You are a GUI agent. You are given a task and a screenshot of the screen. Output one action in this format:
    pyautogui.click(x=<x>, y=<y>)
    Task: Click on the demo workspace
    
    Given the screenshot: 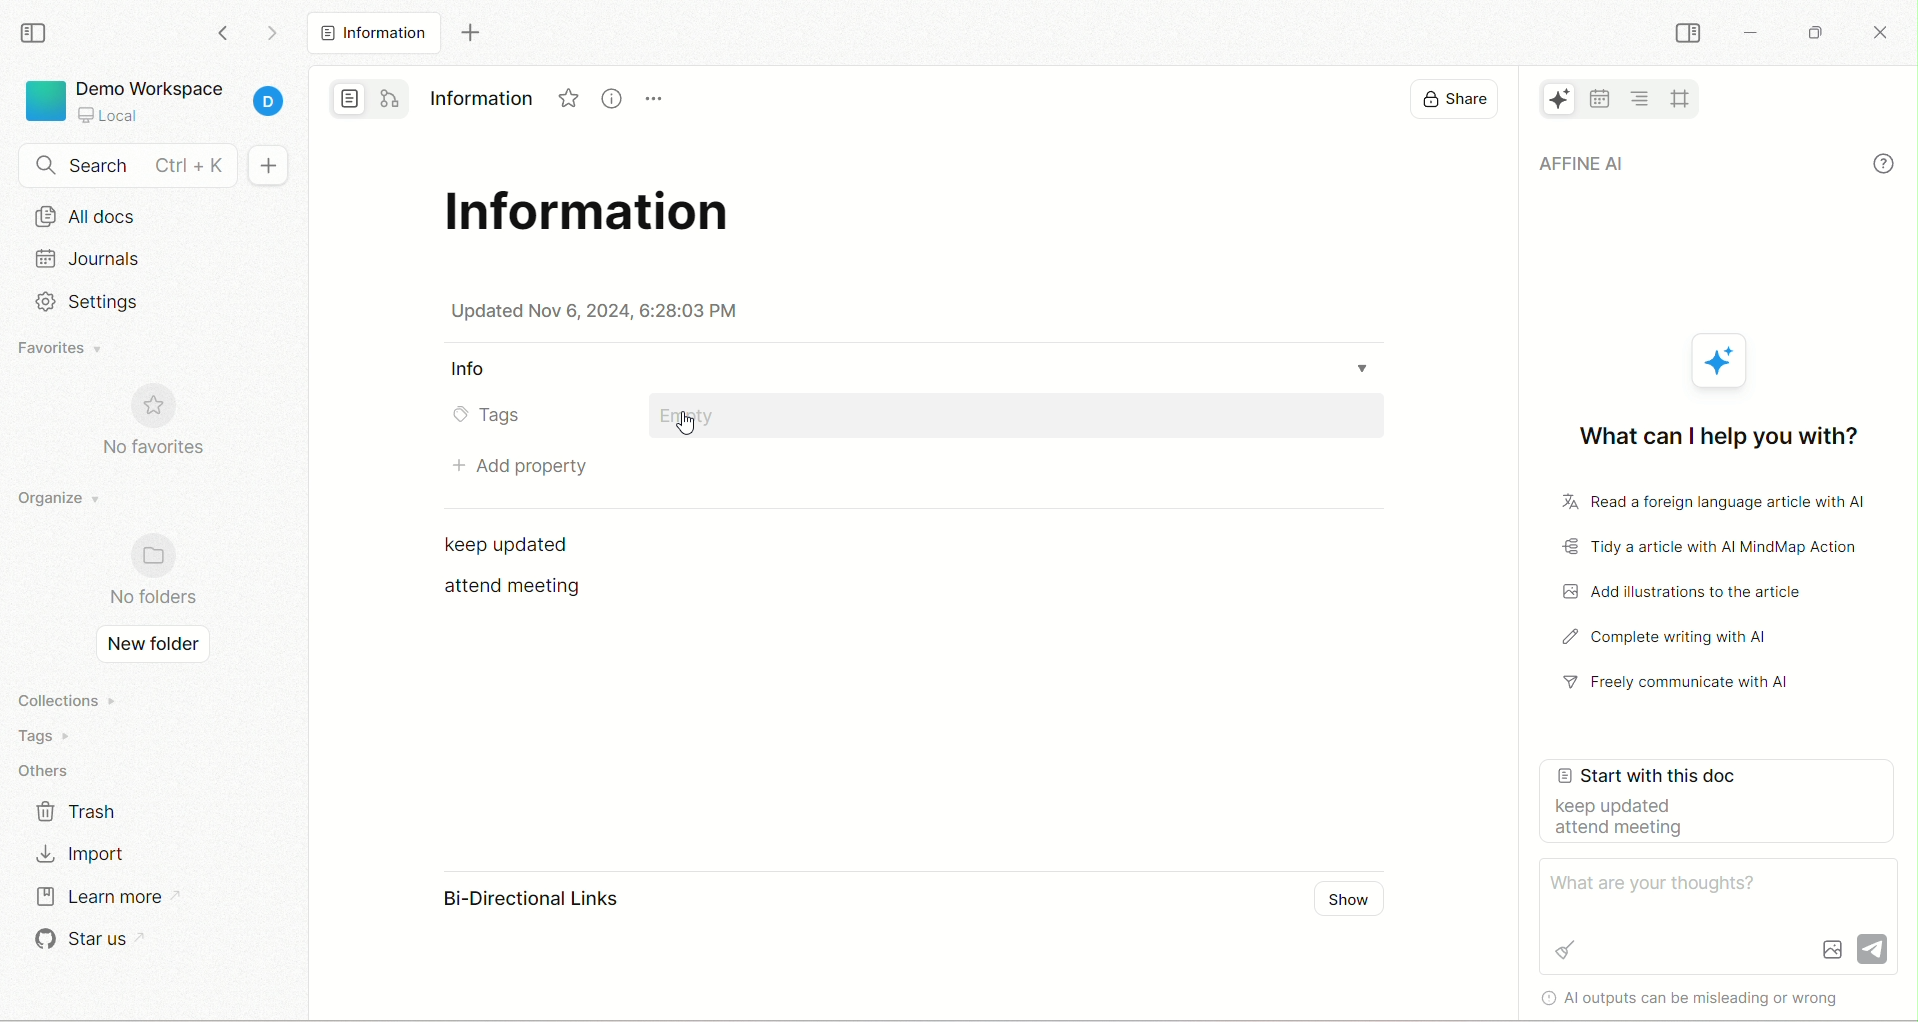 What is the action you would take?
    pyautogui.click(x=149, y=85)
    